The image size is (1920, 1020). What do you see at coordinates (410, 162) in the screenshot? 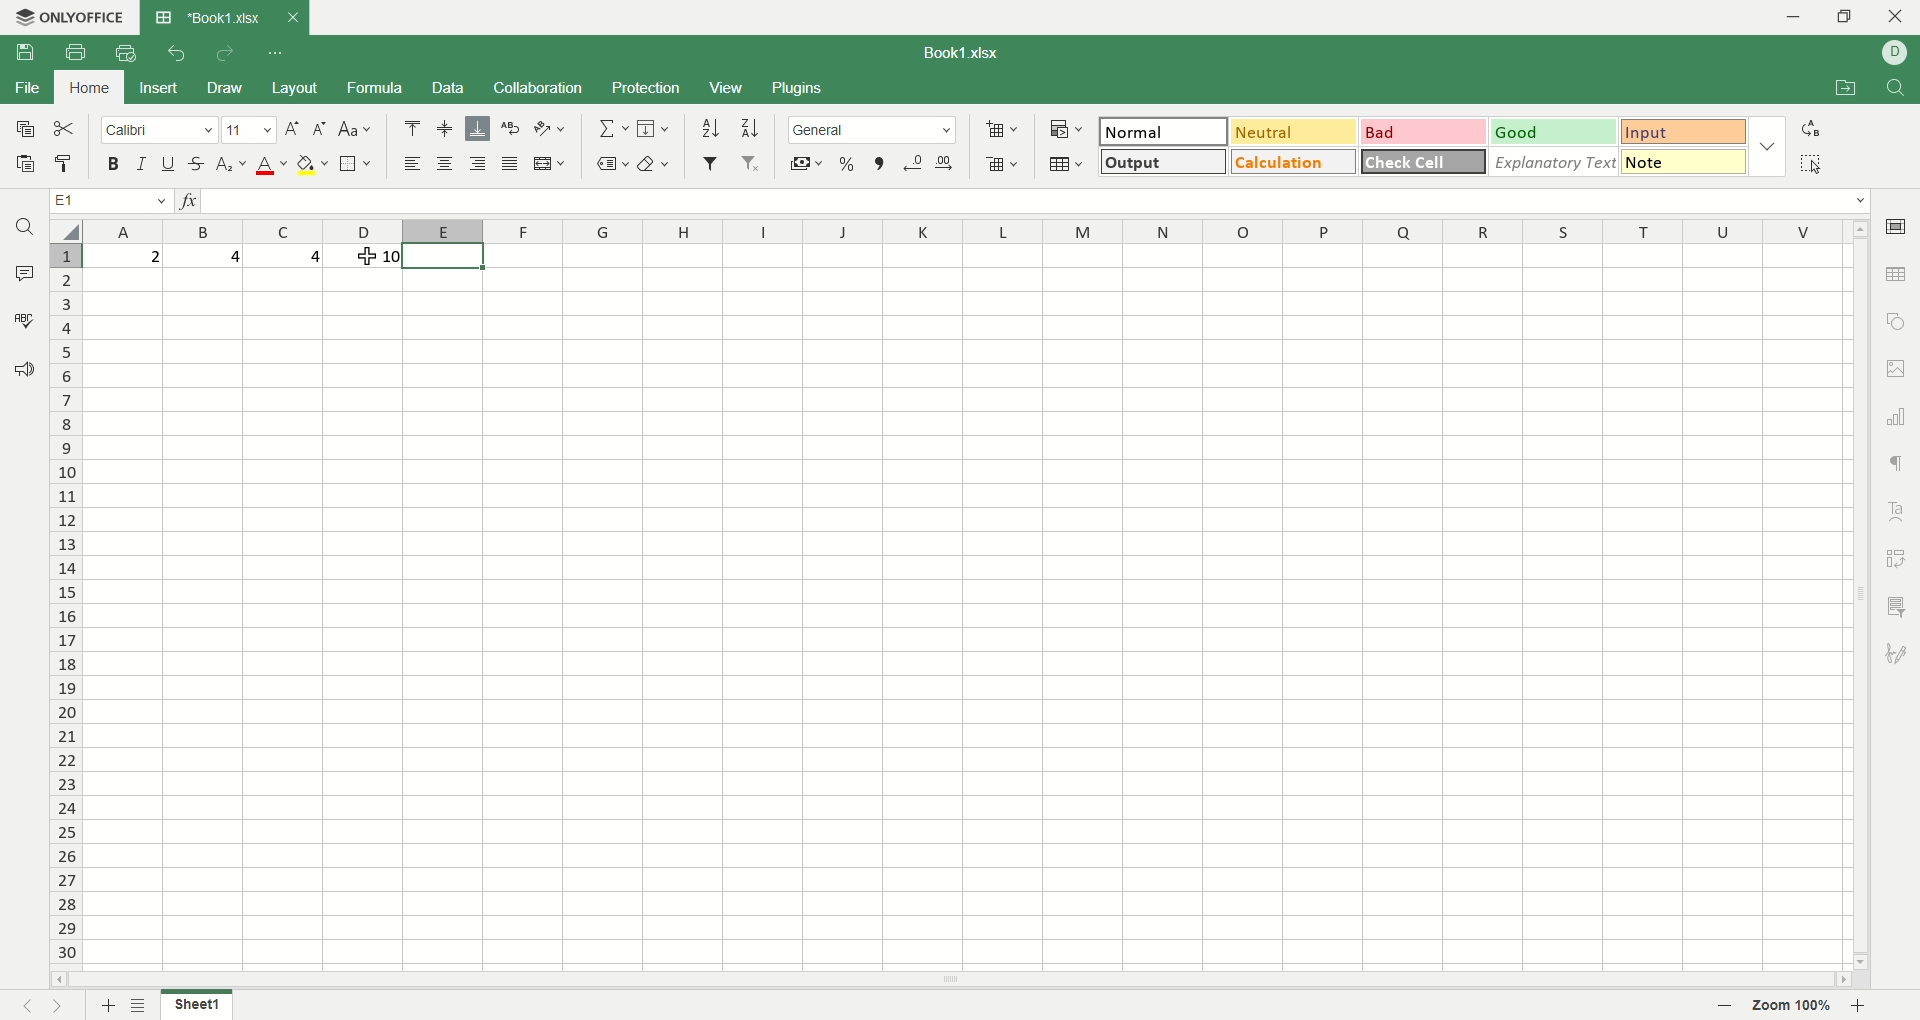
I see `align left` at bounding box center [410, 162].